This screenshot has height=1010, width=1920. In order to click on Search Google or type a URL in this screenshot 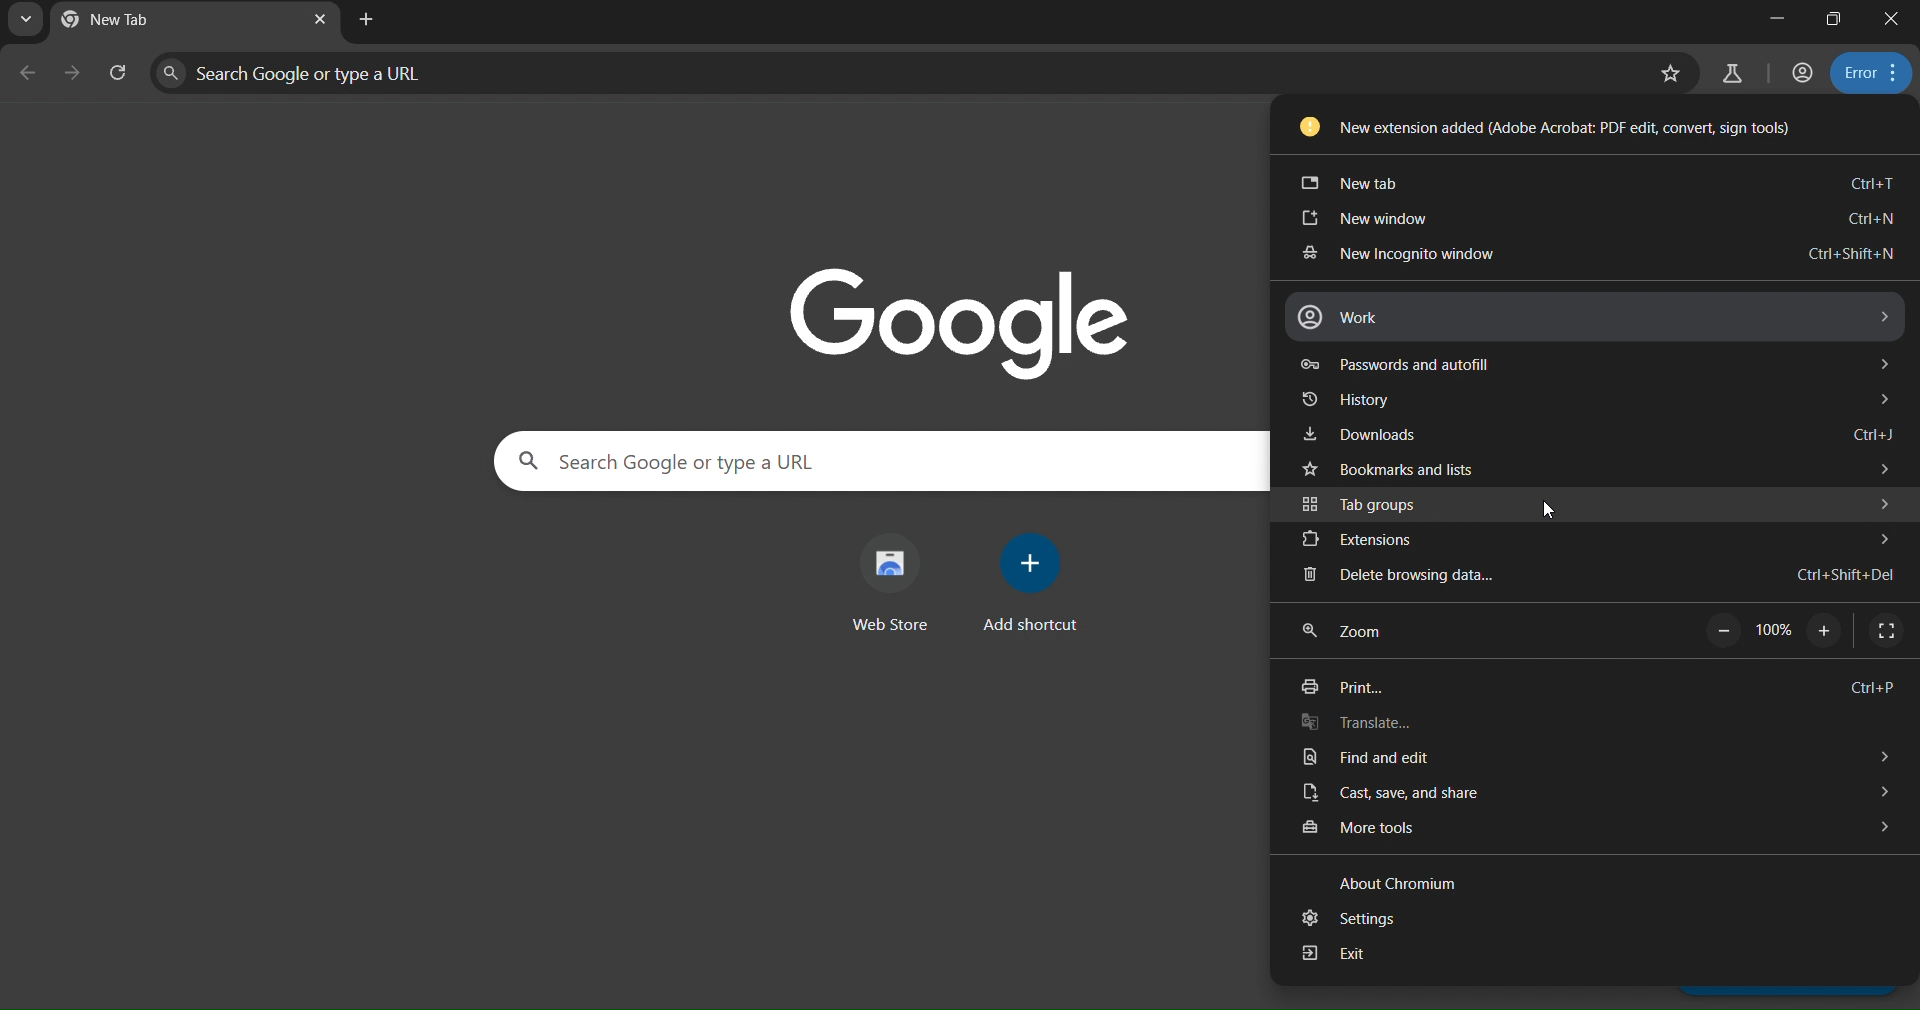, I will do `click(666, 459)`.